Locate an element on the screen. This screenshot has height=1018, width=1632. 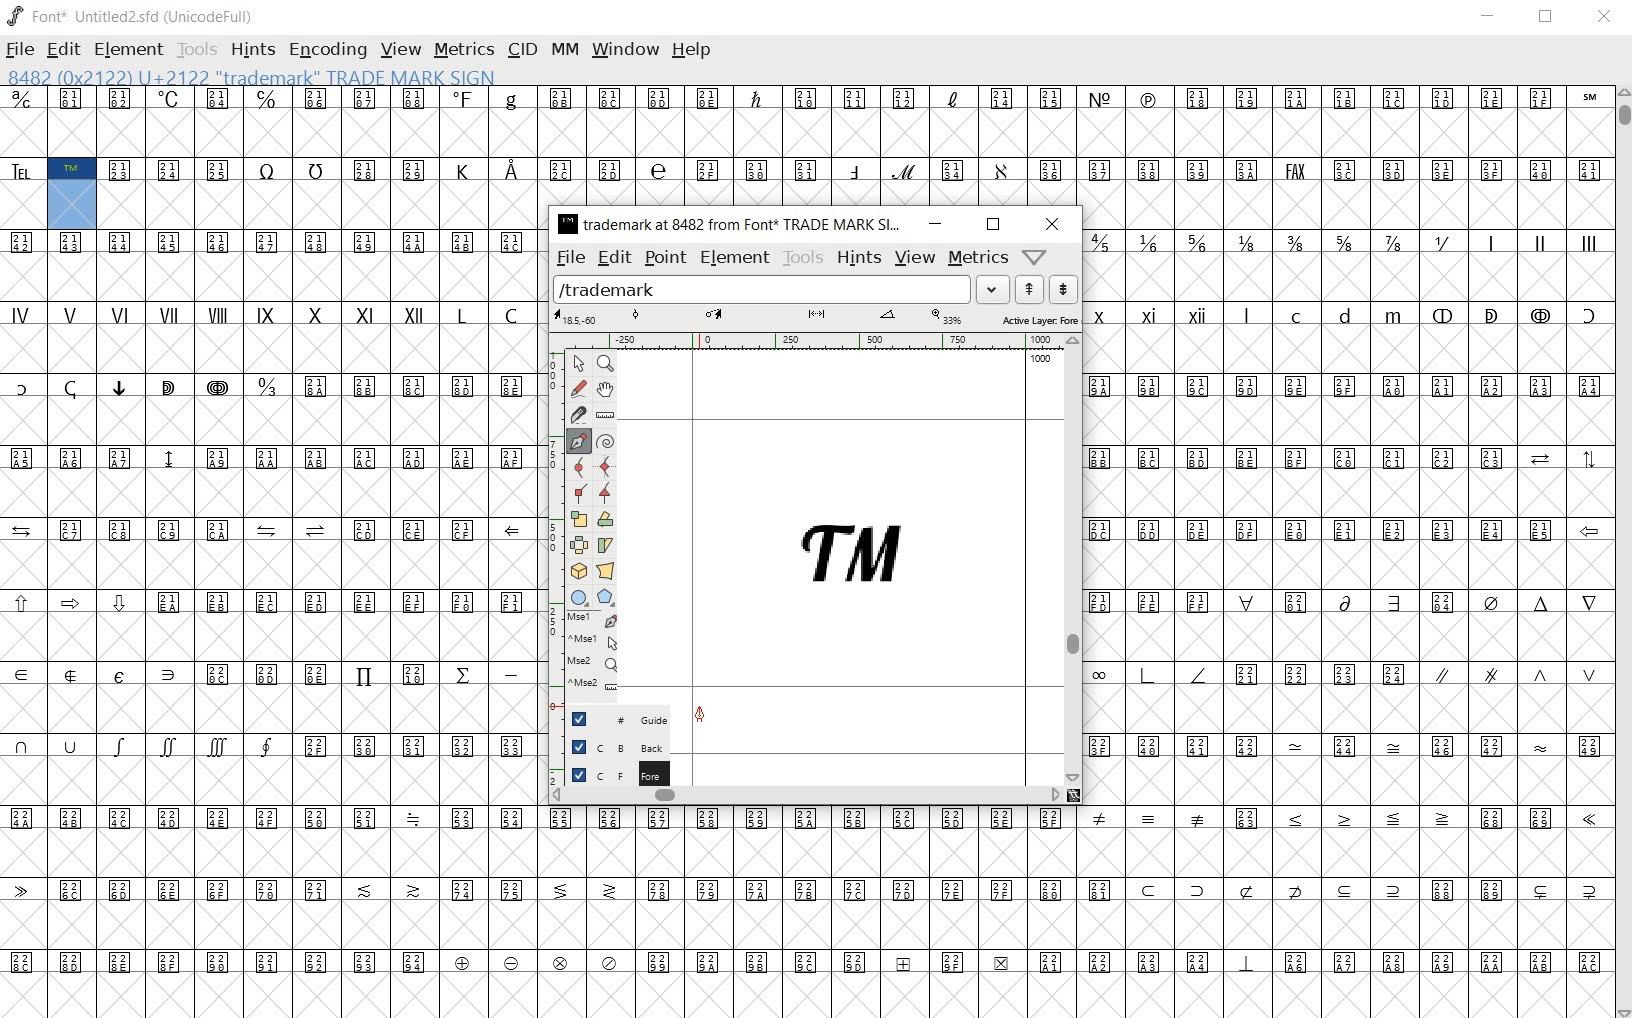
rotate the selection in 3D and project back to plane is located at coordinates (578, 572).